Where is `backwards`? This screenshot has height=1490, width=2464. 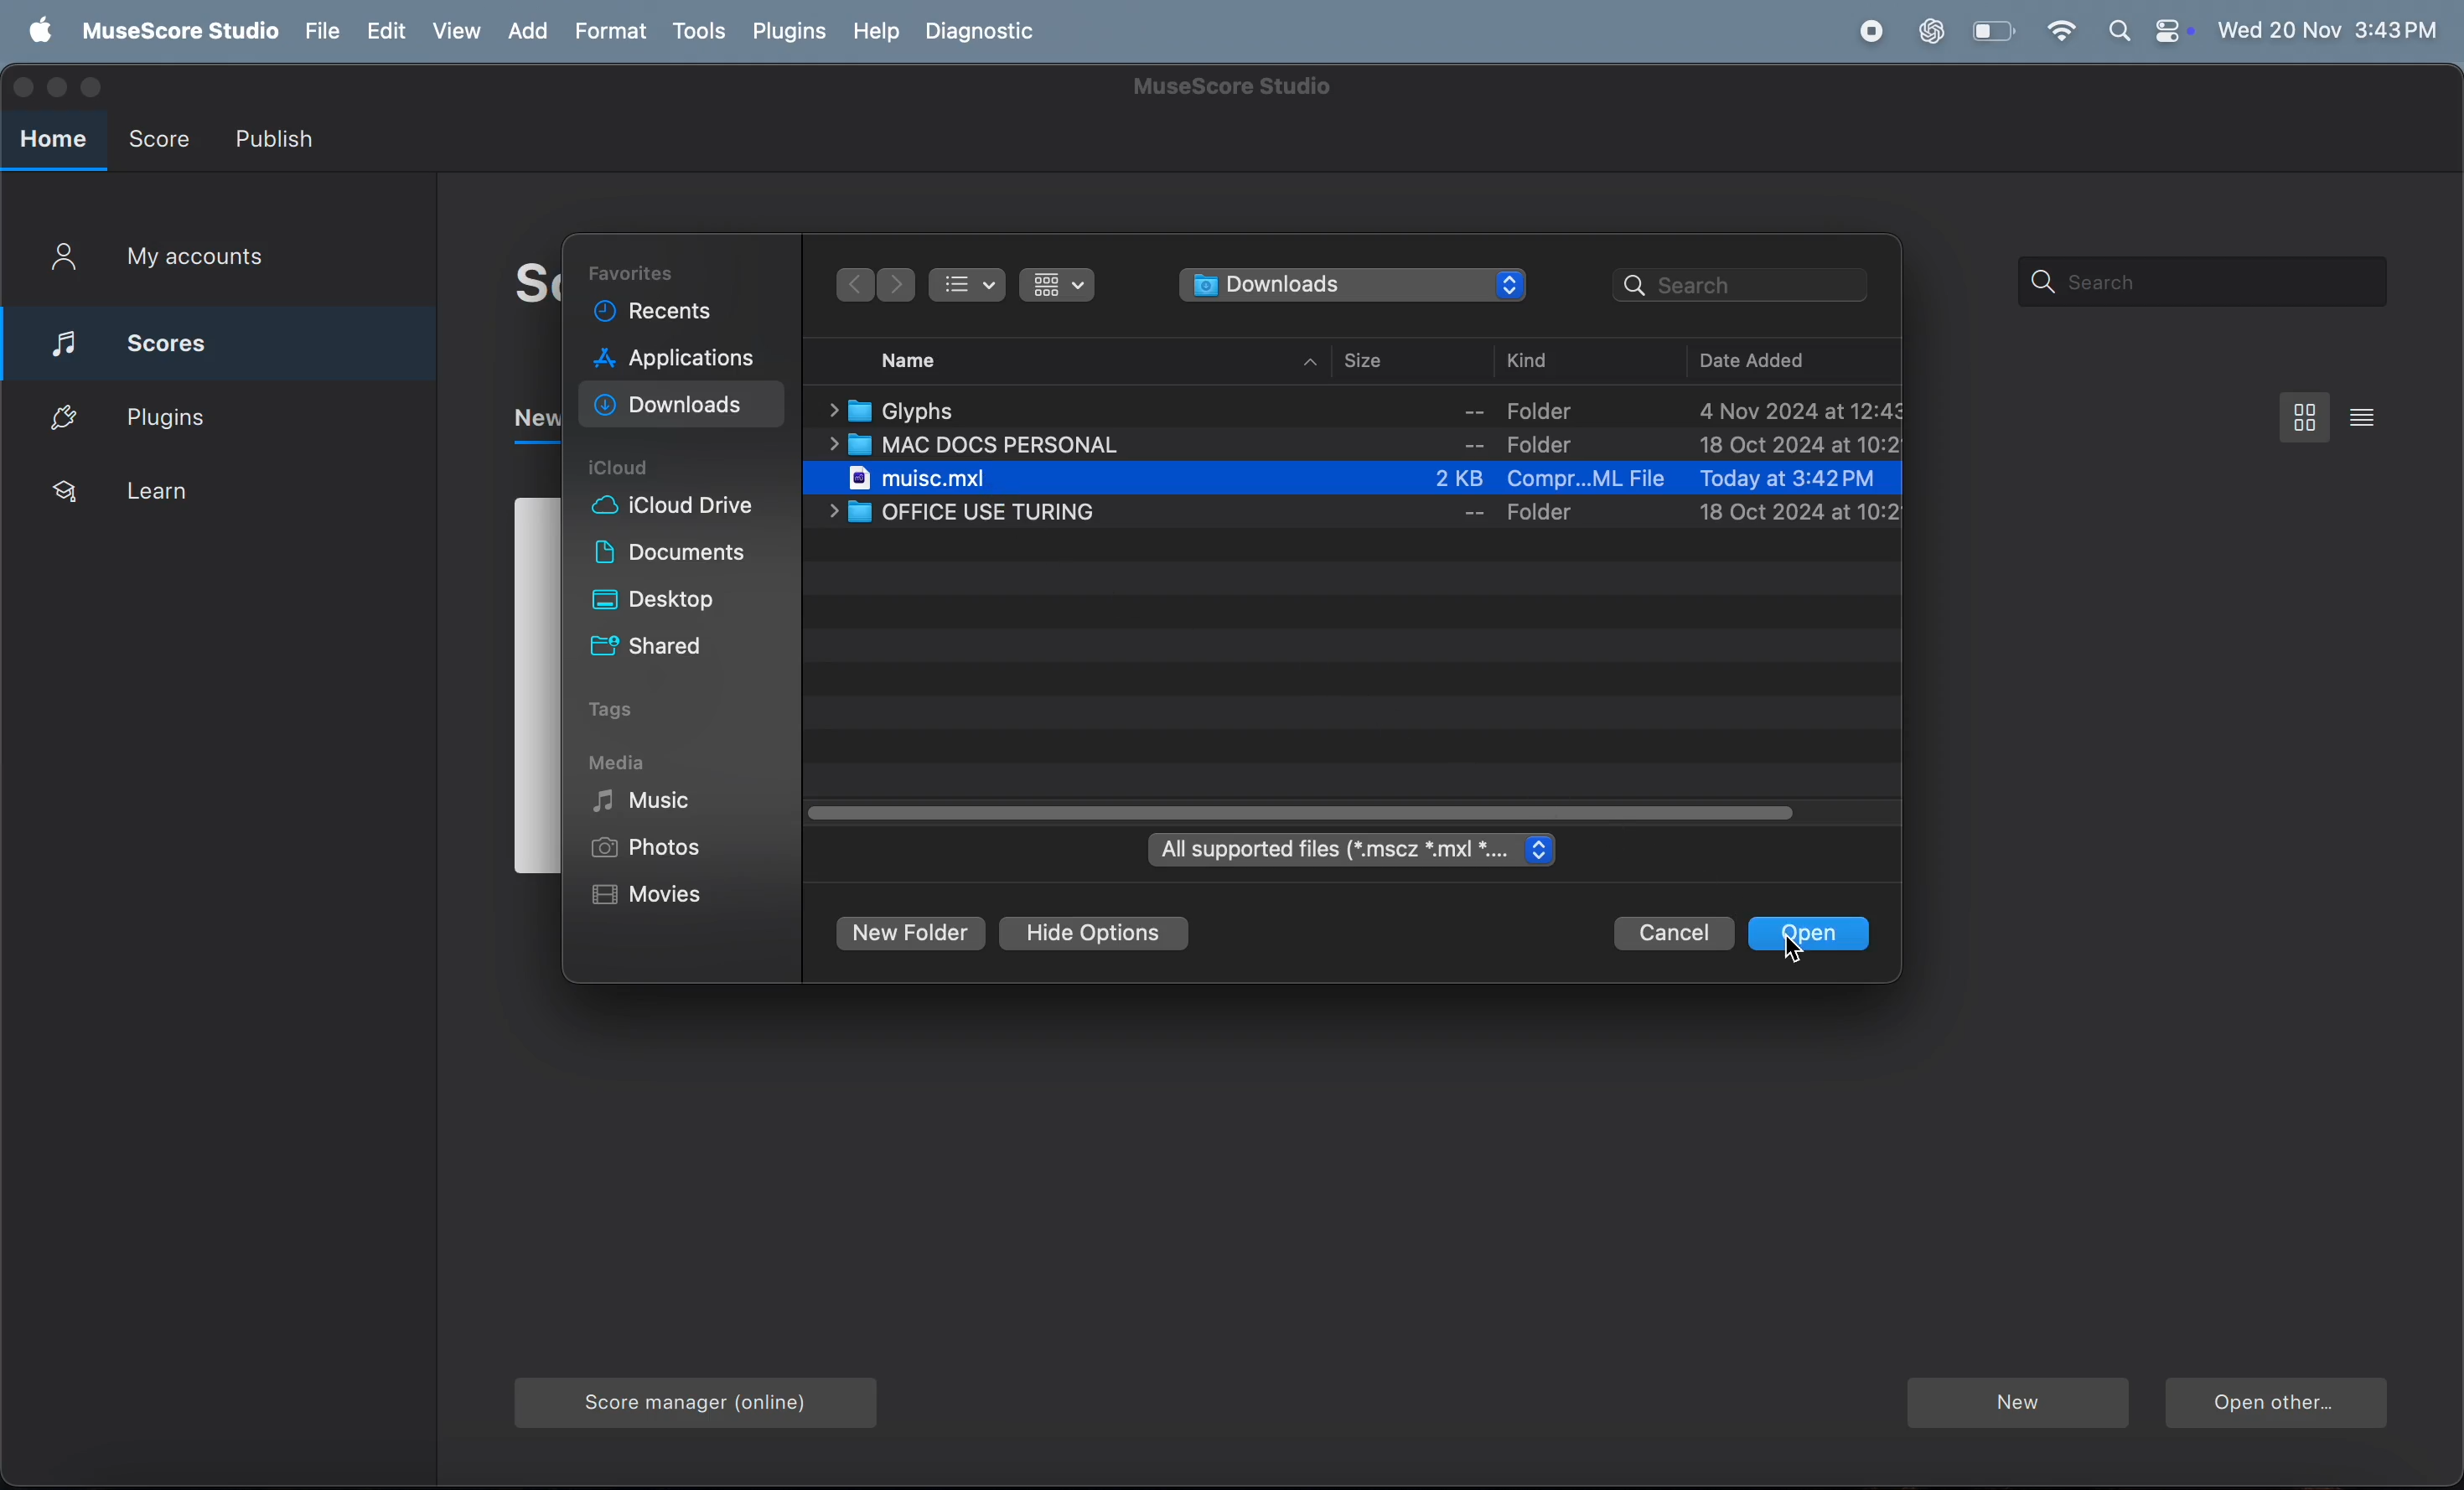
backwards is located at coordinates (897, 285).